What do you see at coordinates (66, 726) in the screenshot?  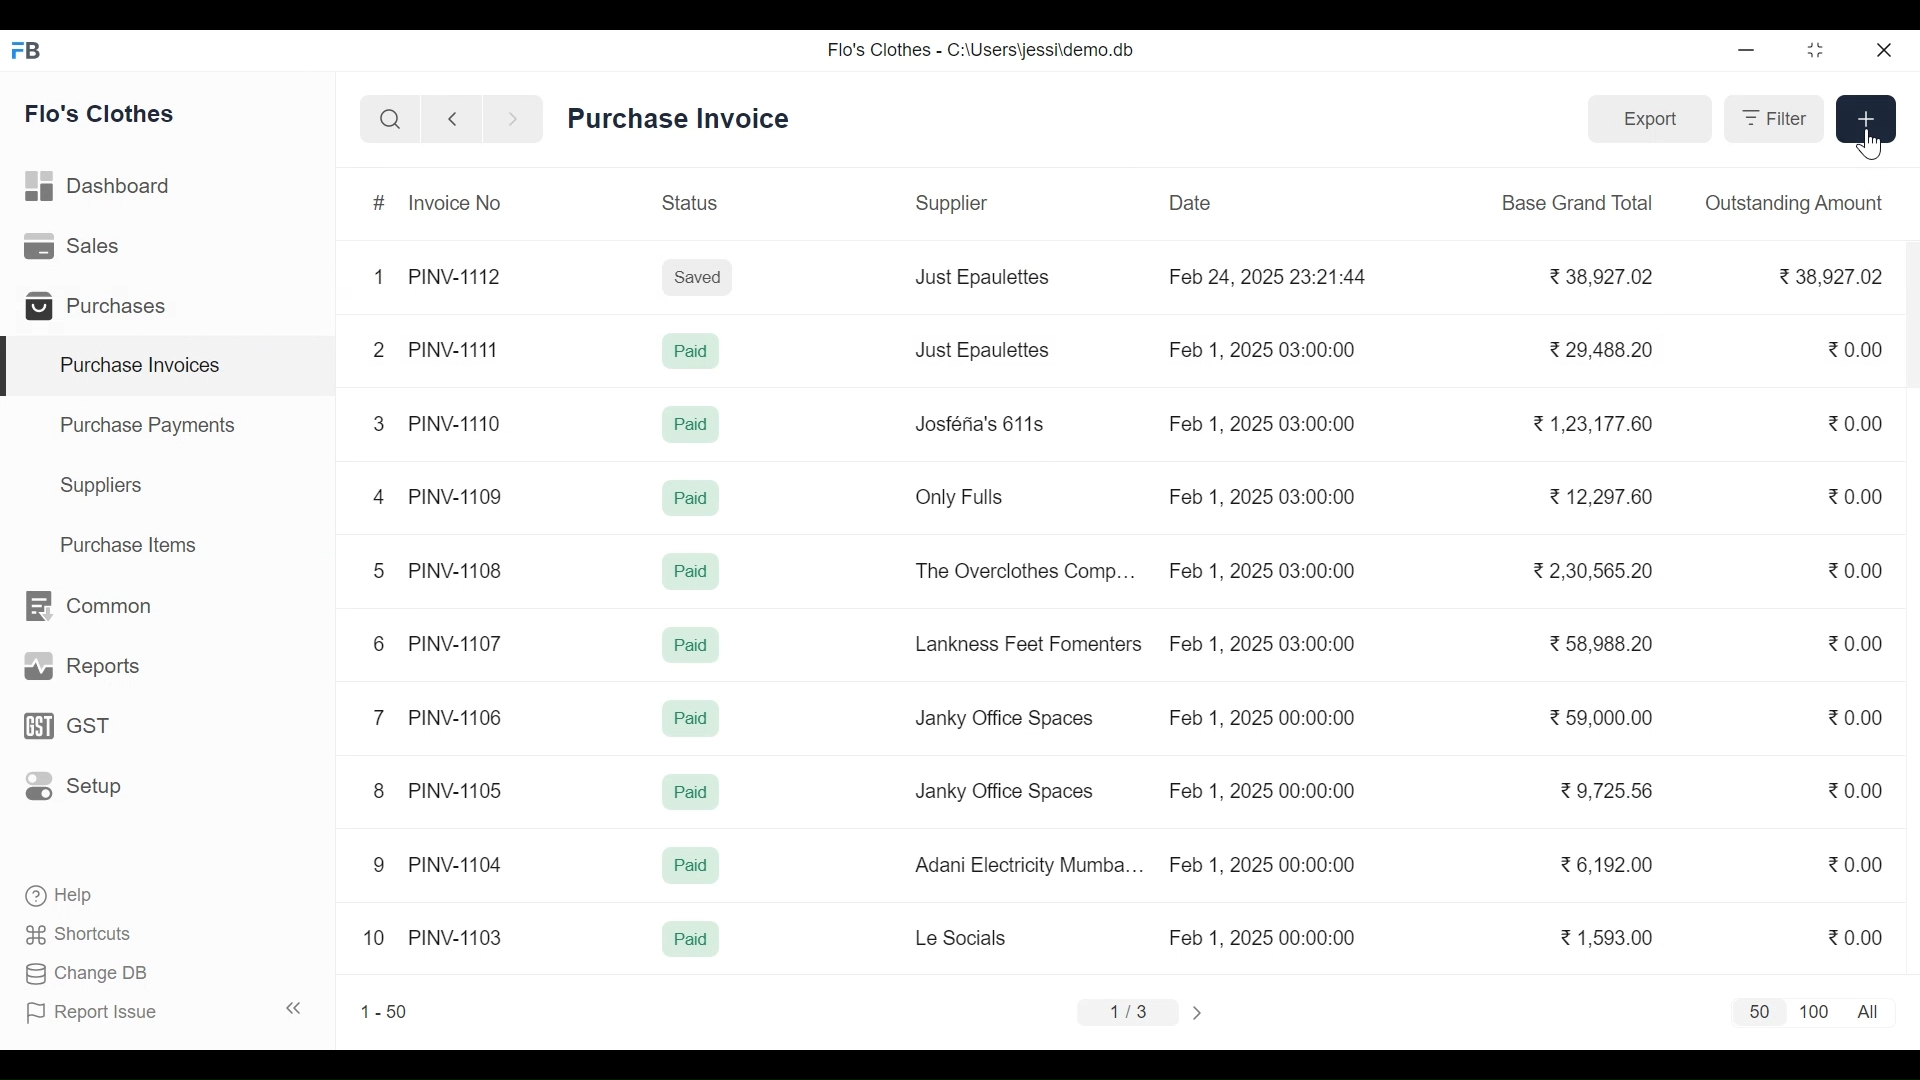 I see `GST` at bounding box center [66, 726].